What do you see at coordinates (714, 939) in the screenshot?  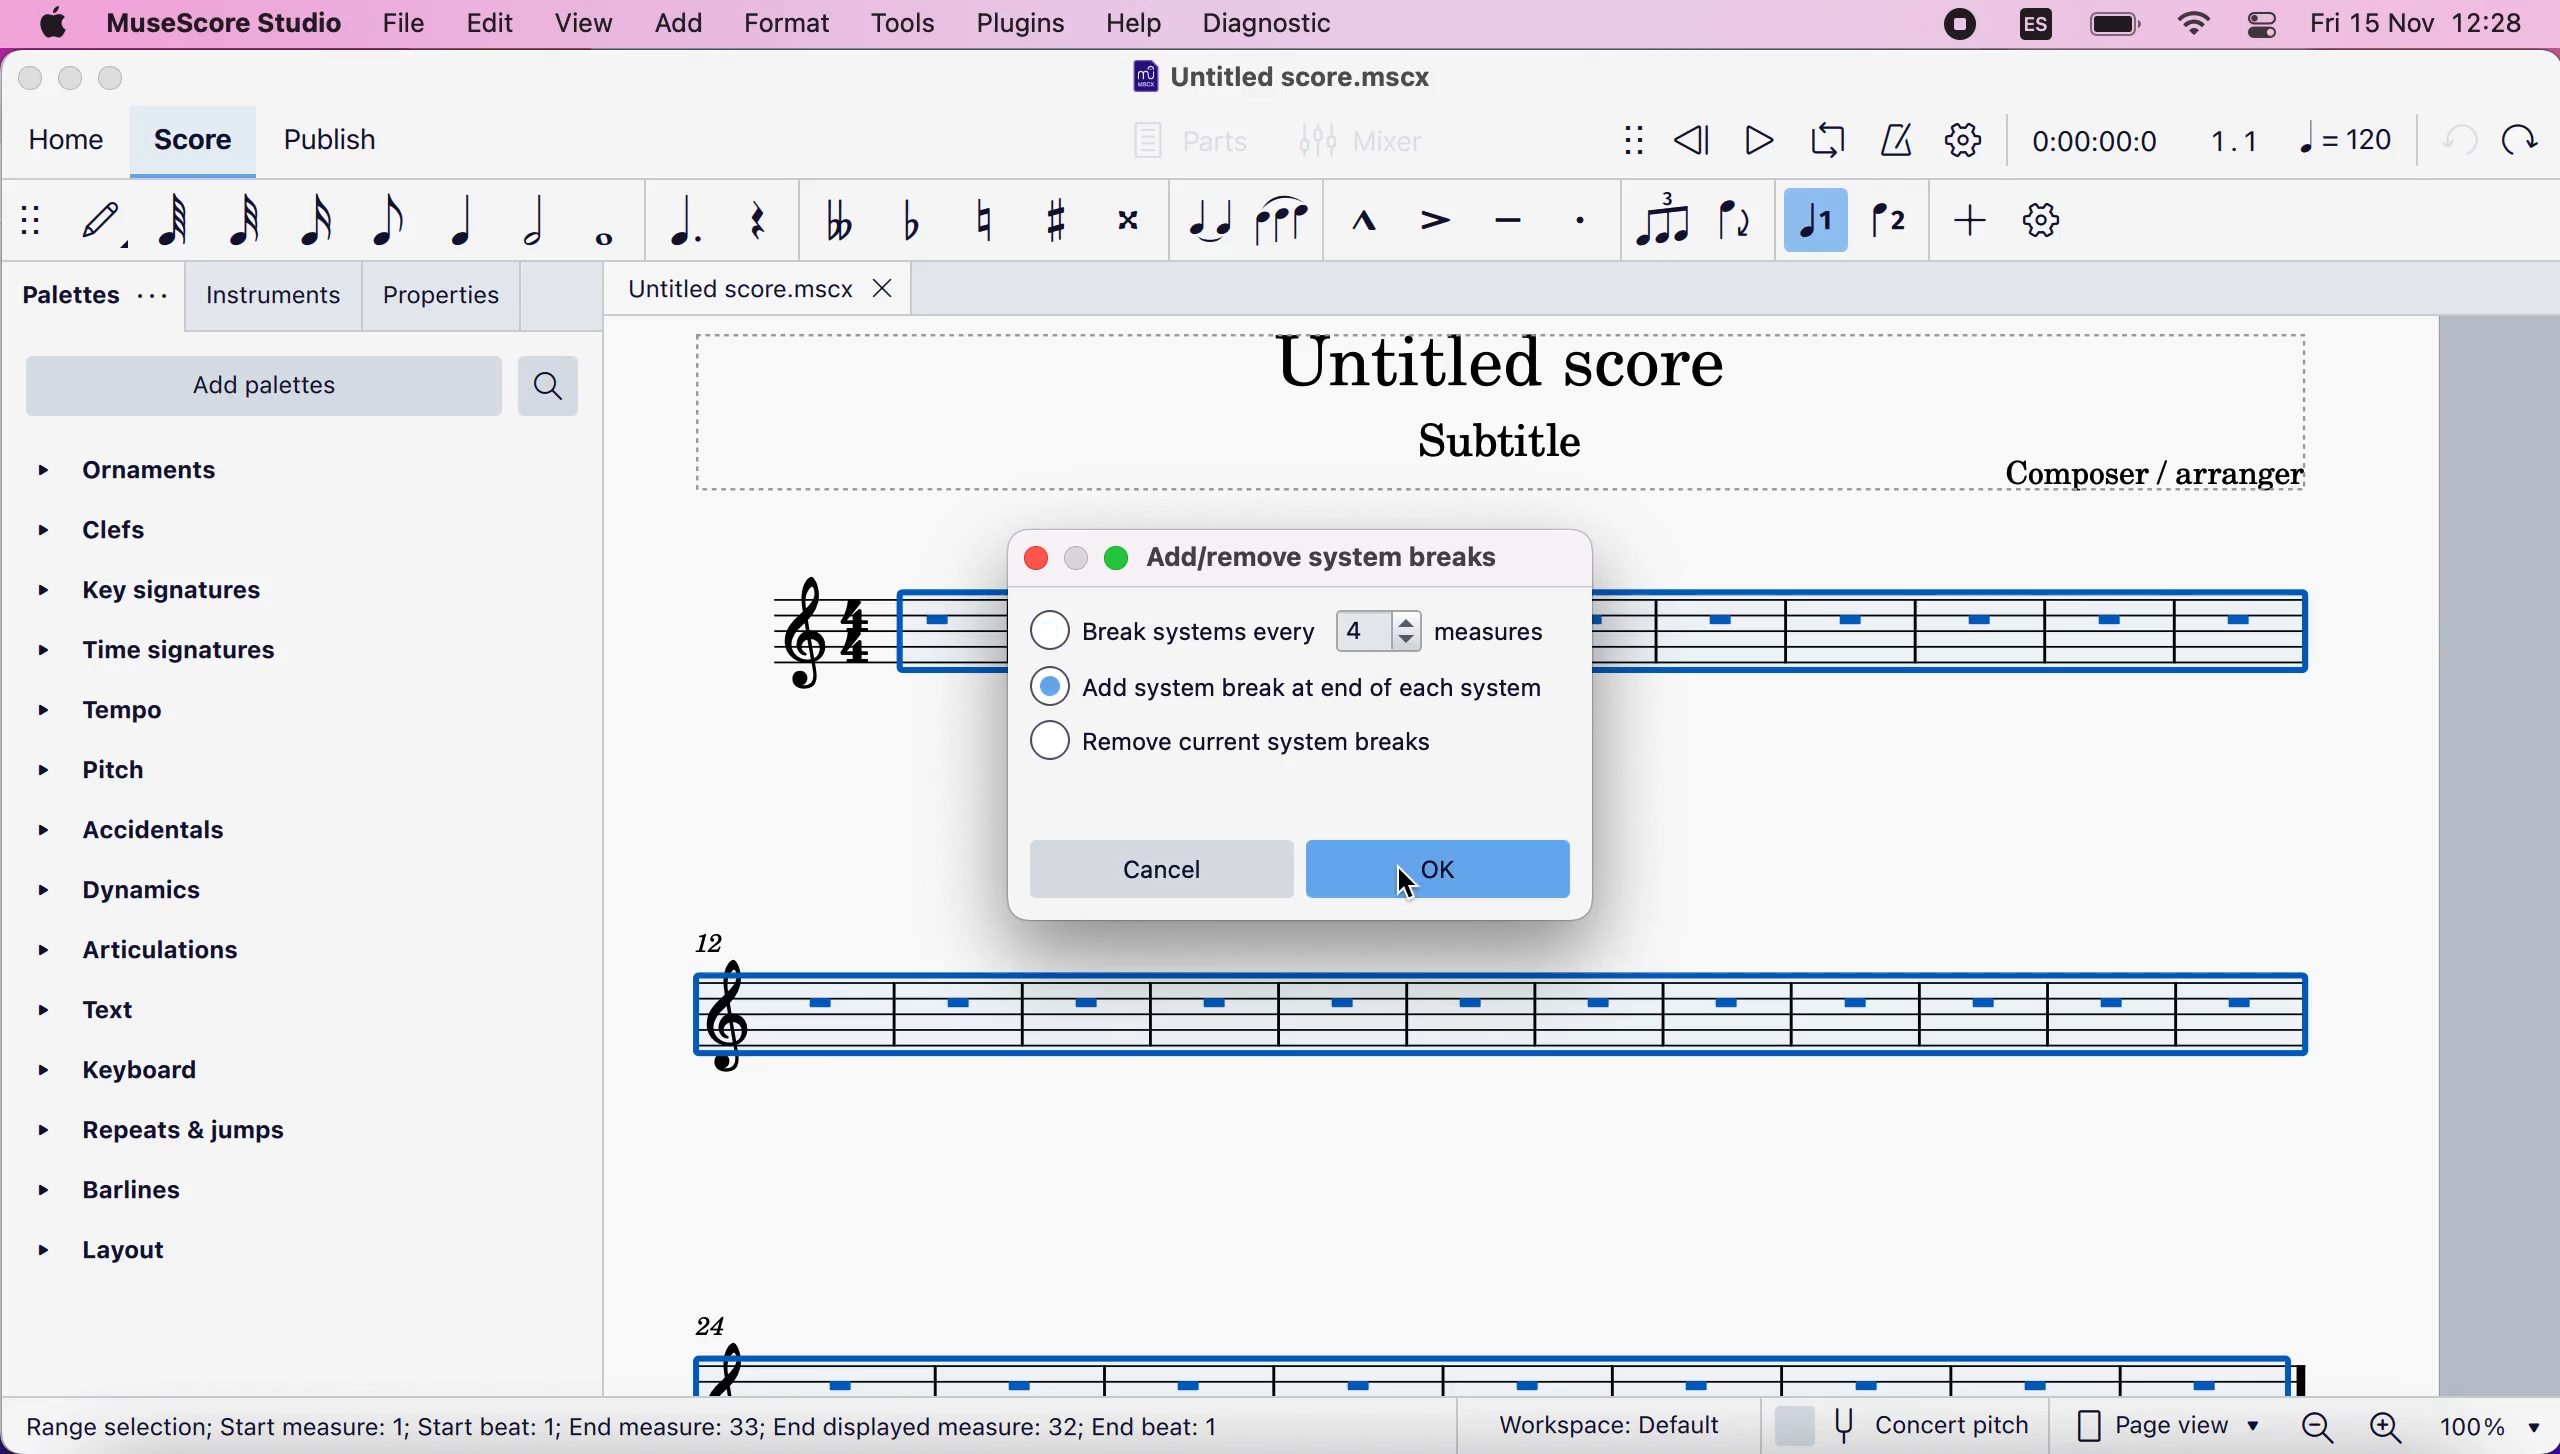 I see `12` at bounding box center [714, 939].